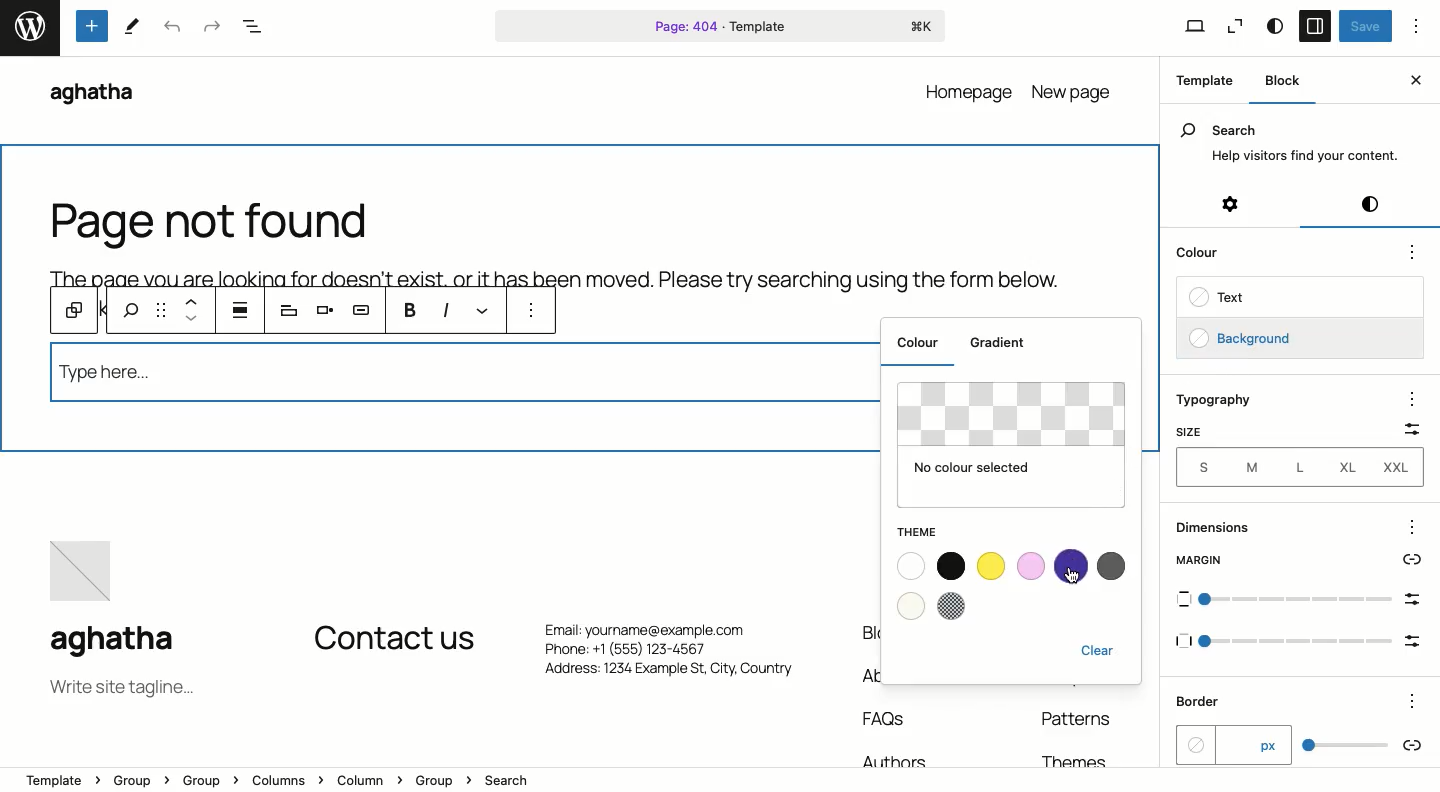 Image resolution: width=1440 pixels, height=792 pixels. Describe the element at coordinates (1248, 341) in the screenshot. I see `Background` at that location.